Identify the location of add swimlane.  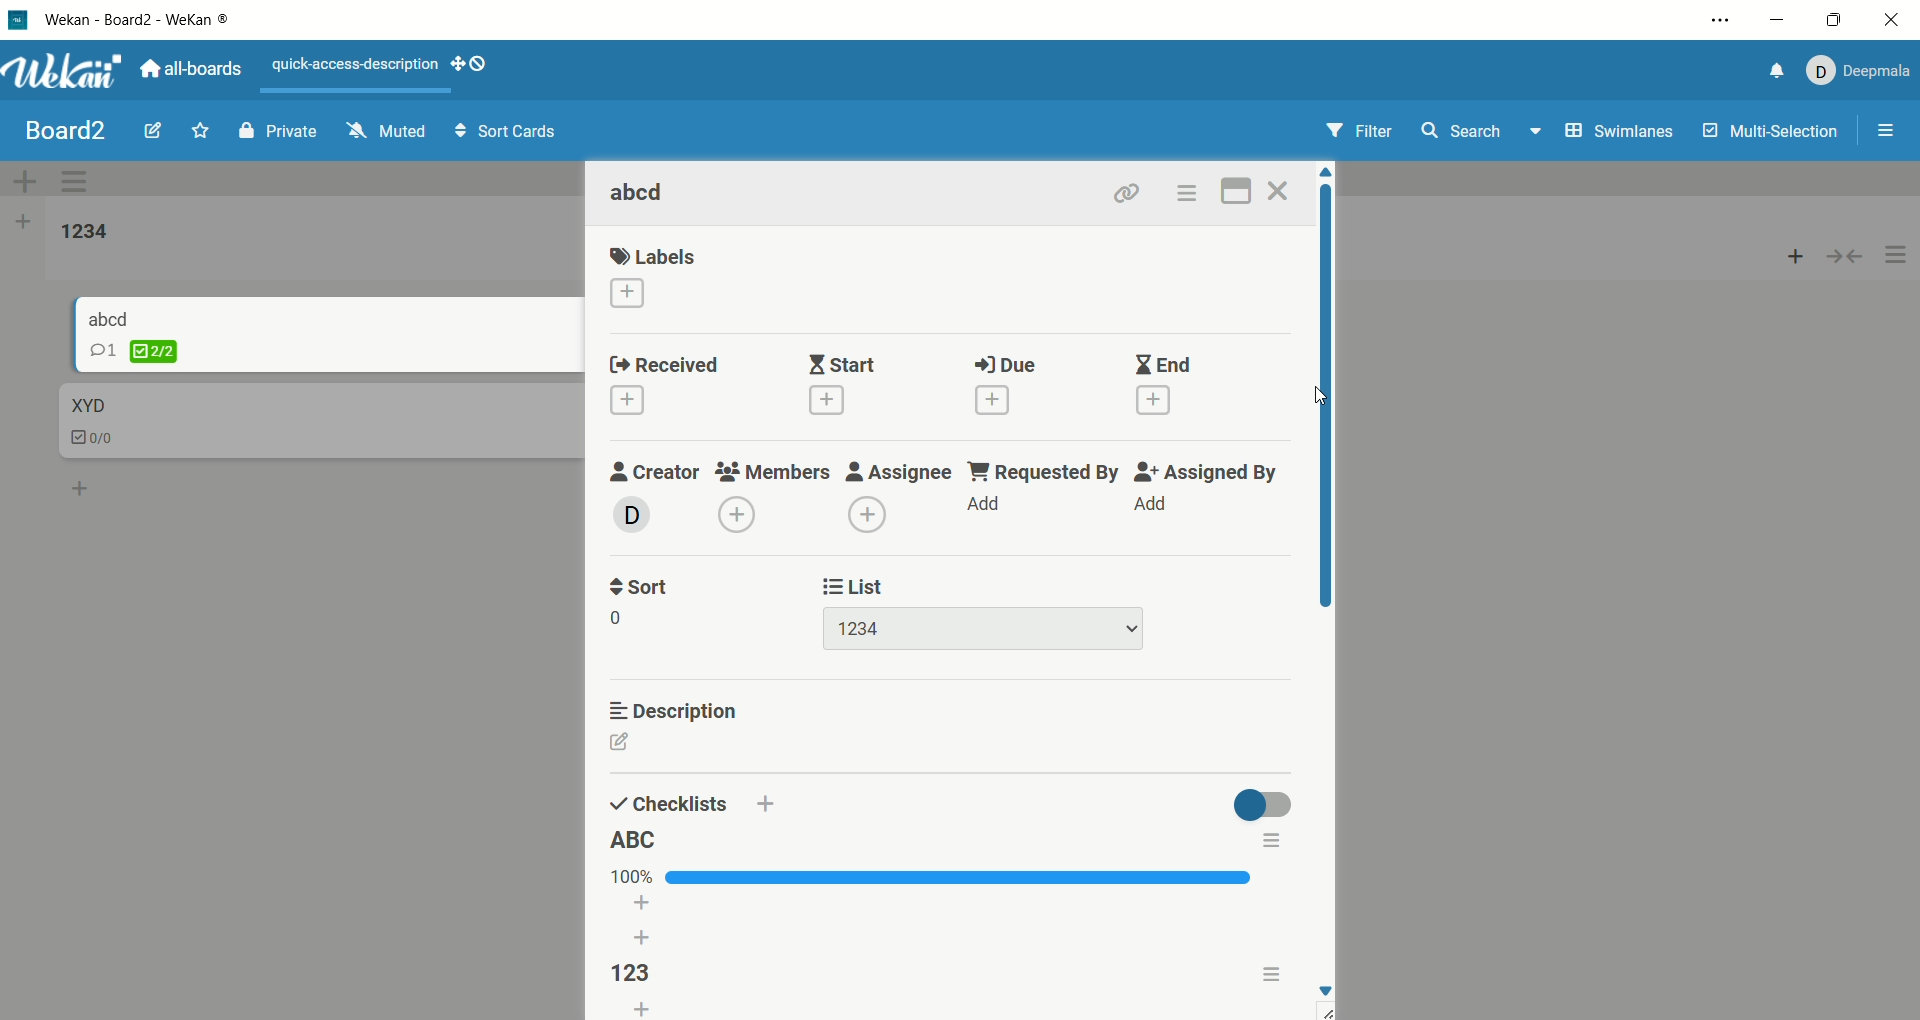
(25, 181).